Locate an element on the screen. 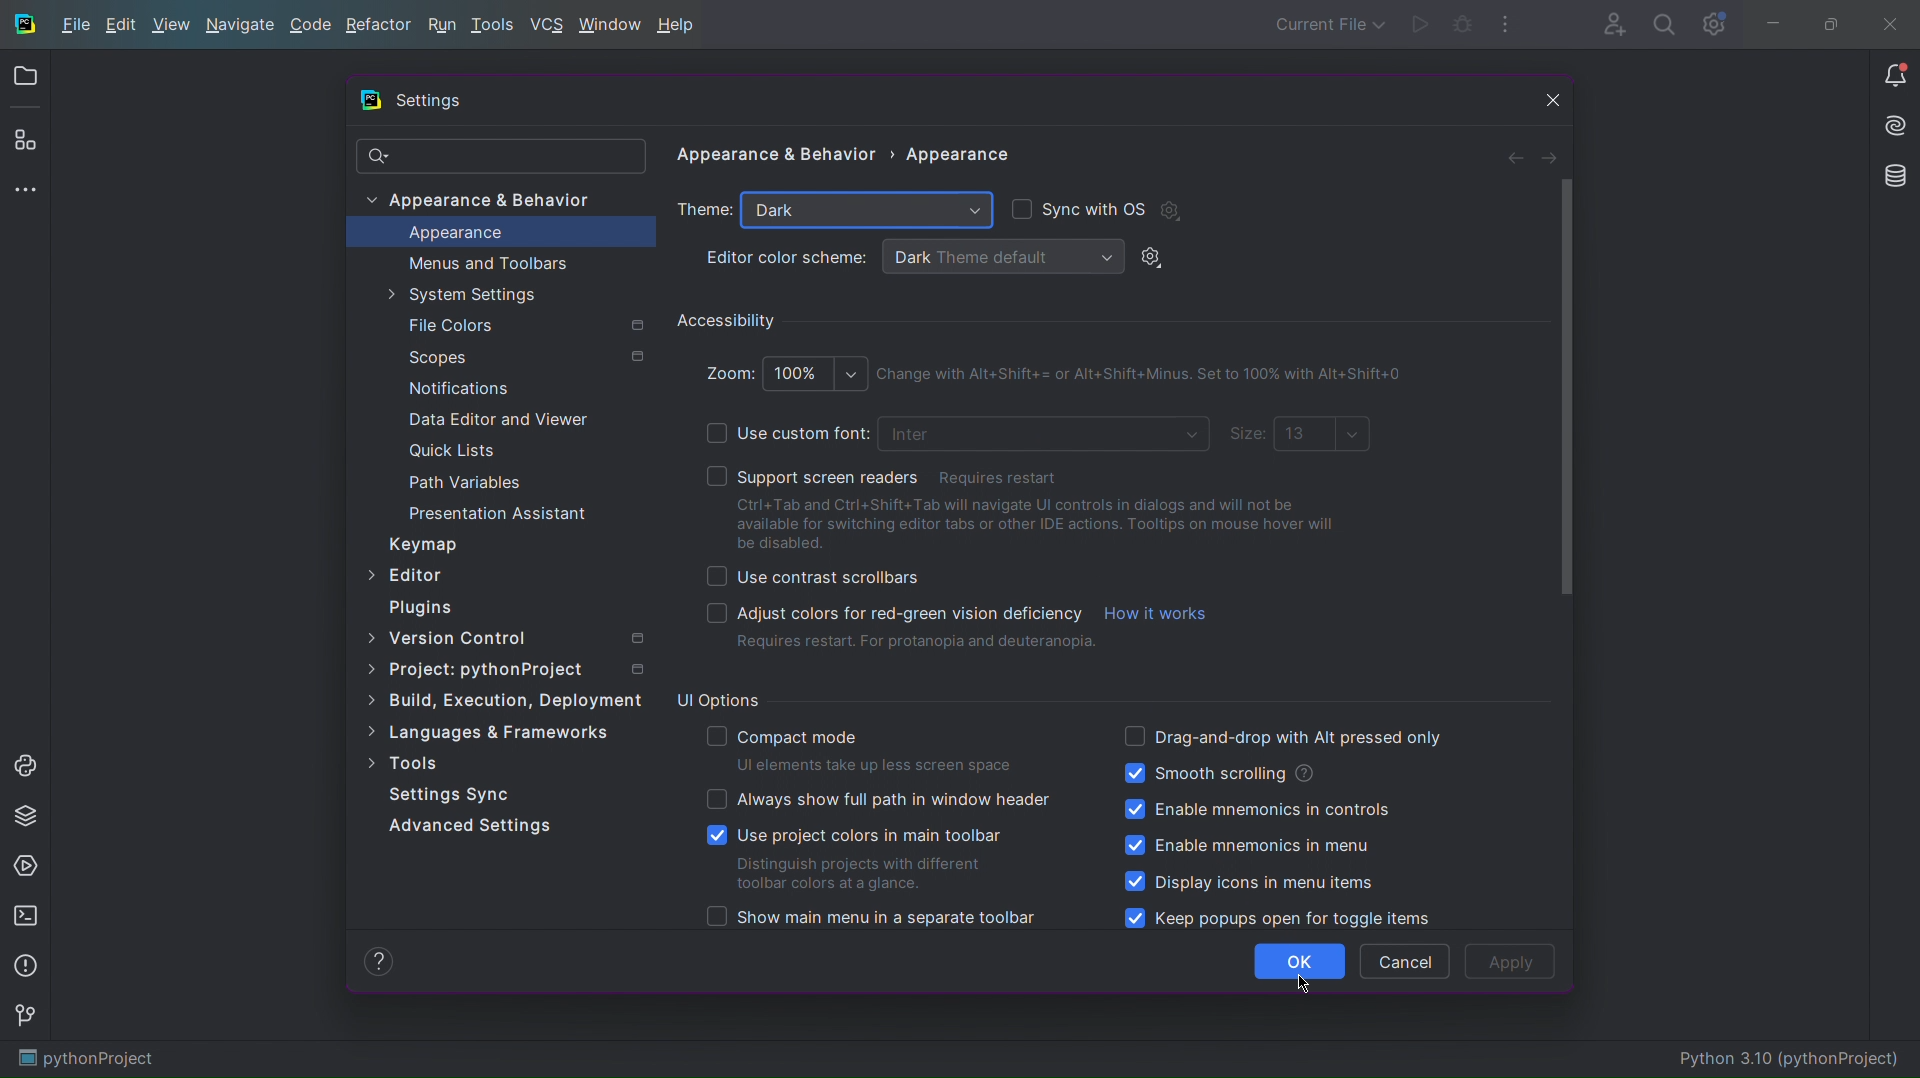 The image size is (1920, 1078). Display icons in menu items is located at coordinates (1249, 881).